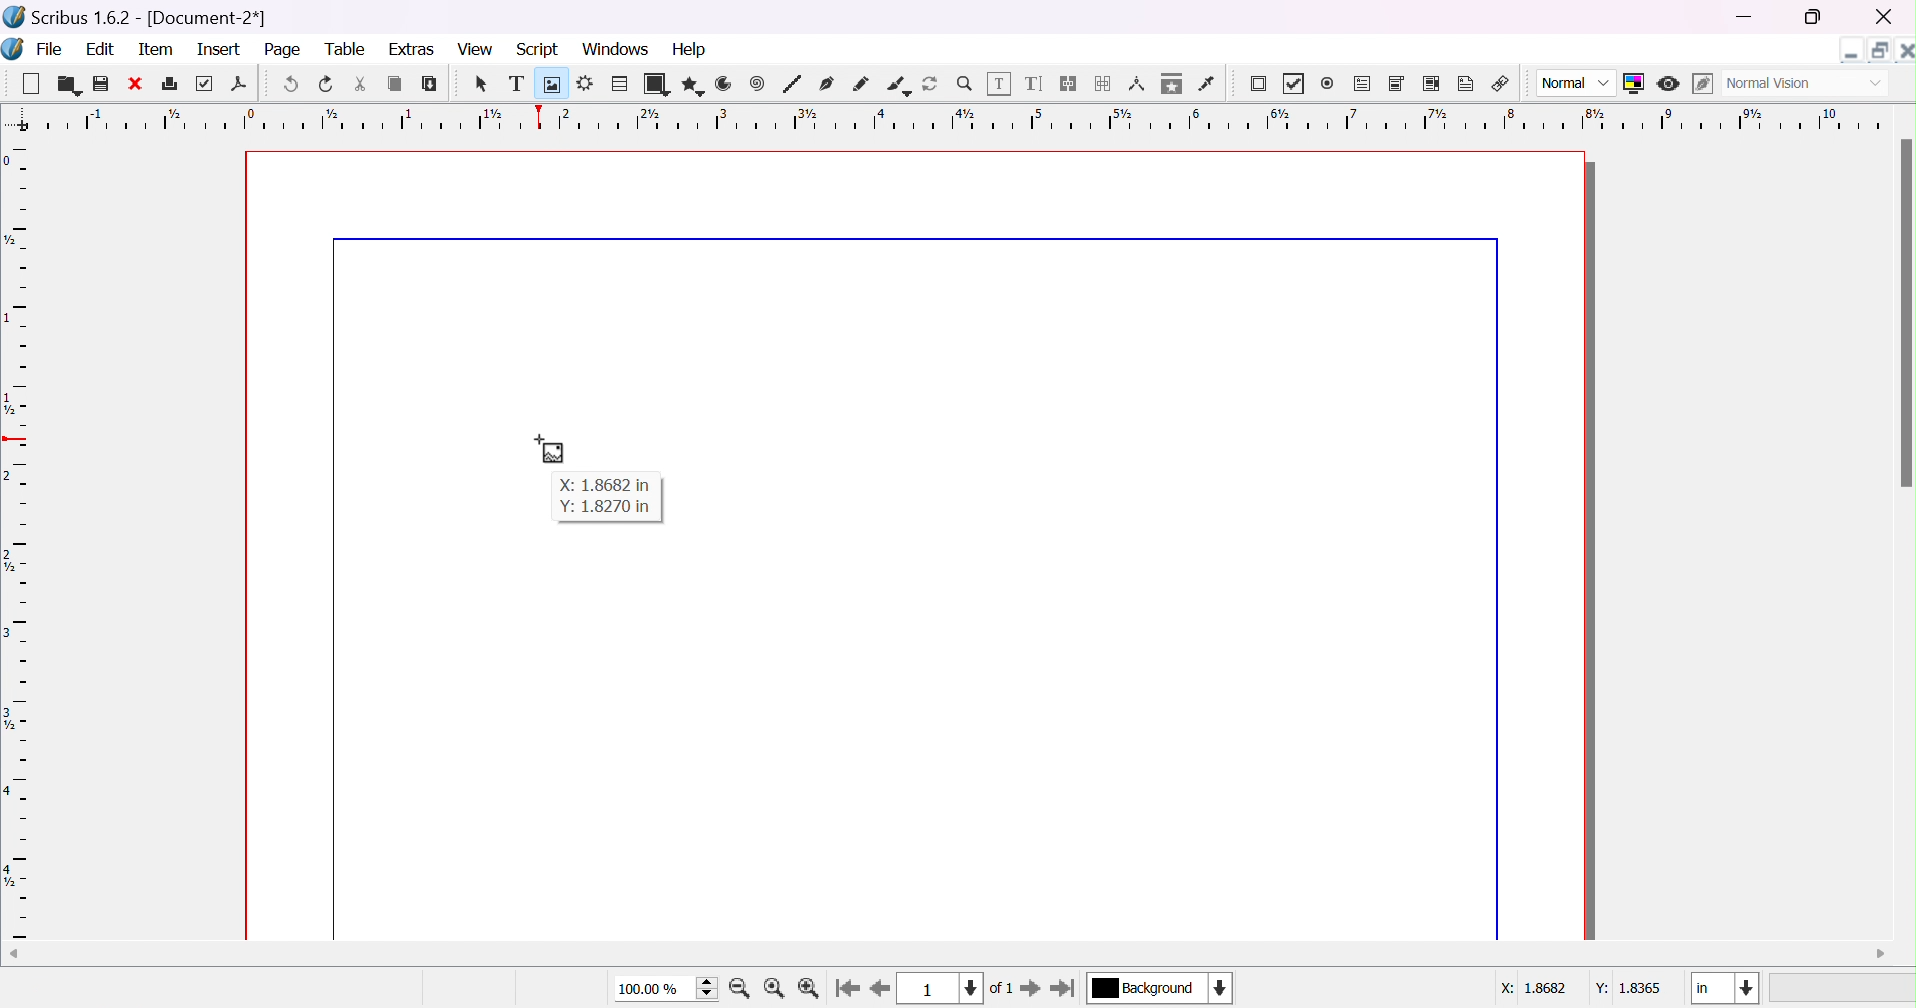  Describe the element at coordinates (740, 989) in the screenshot. I see `zoom in` at that location.